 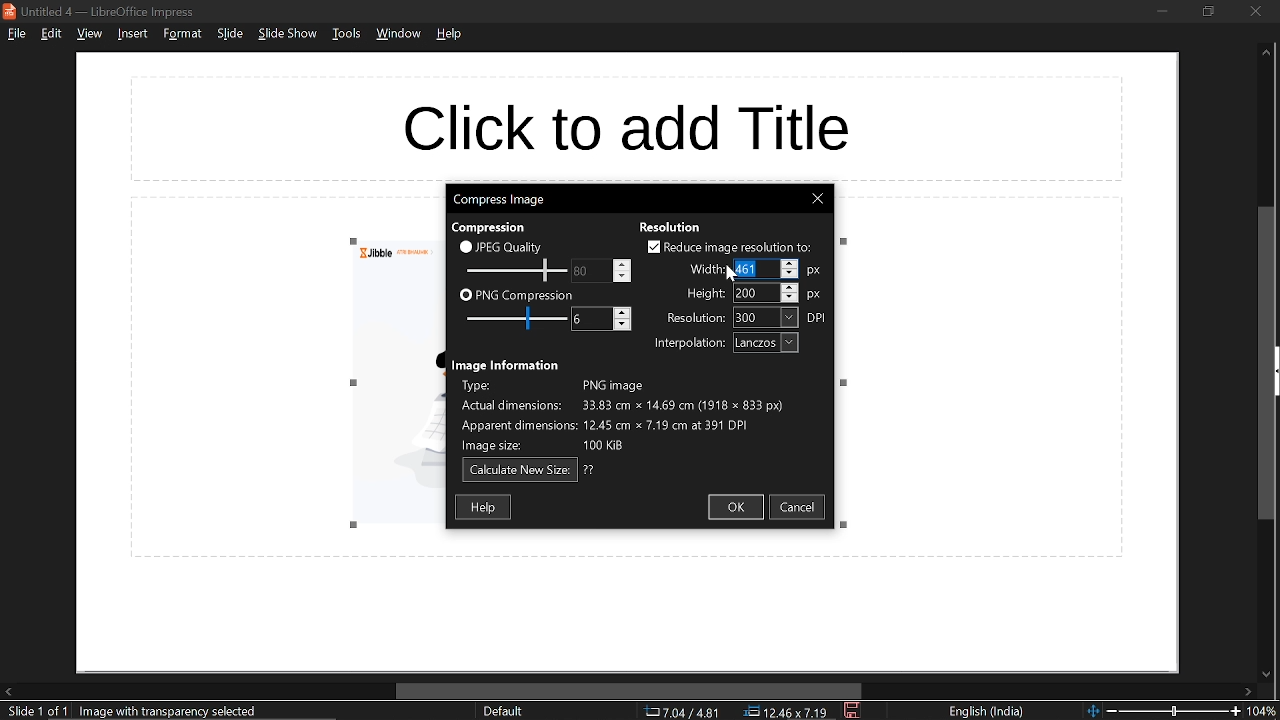 What do you see at coordinates (852, 711) in the screenshot?
I see `save` at bounding box center [852, 711].